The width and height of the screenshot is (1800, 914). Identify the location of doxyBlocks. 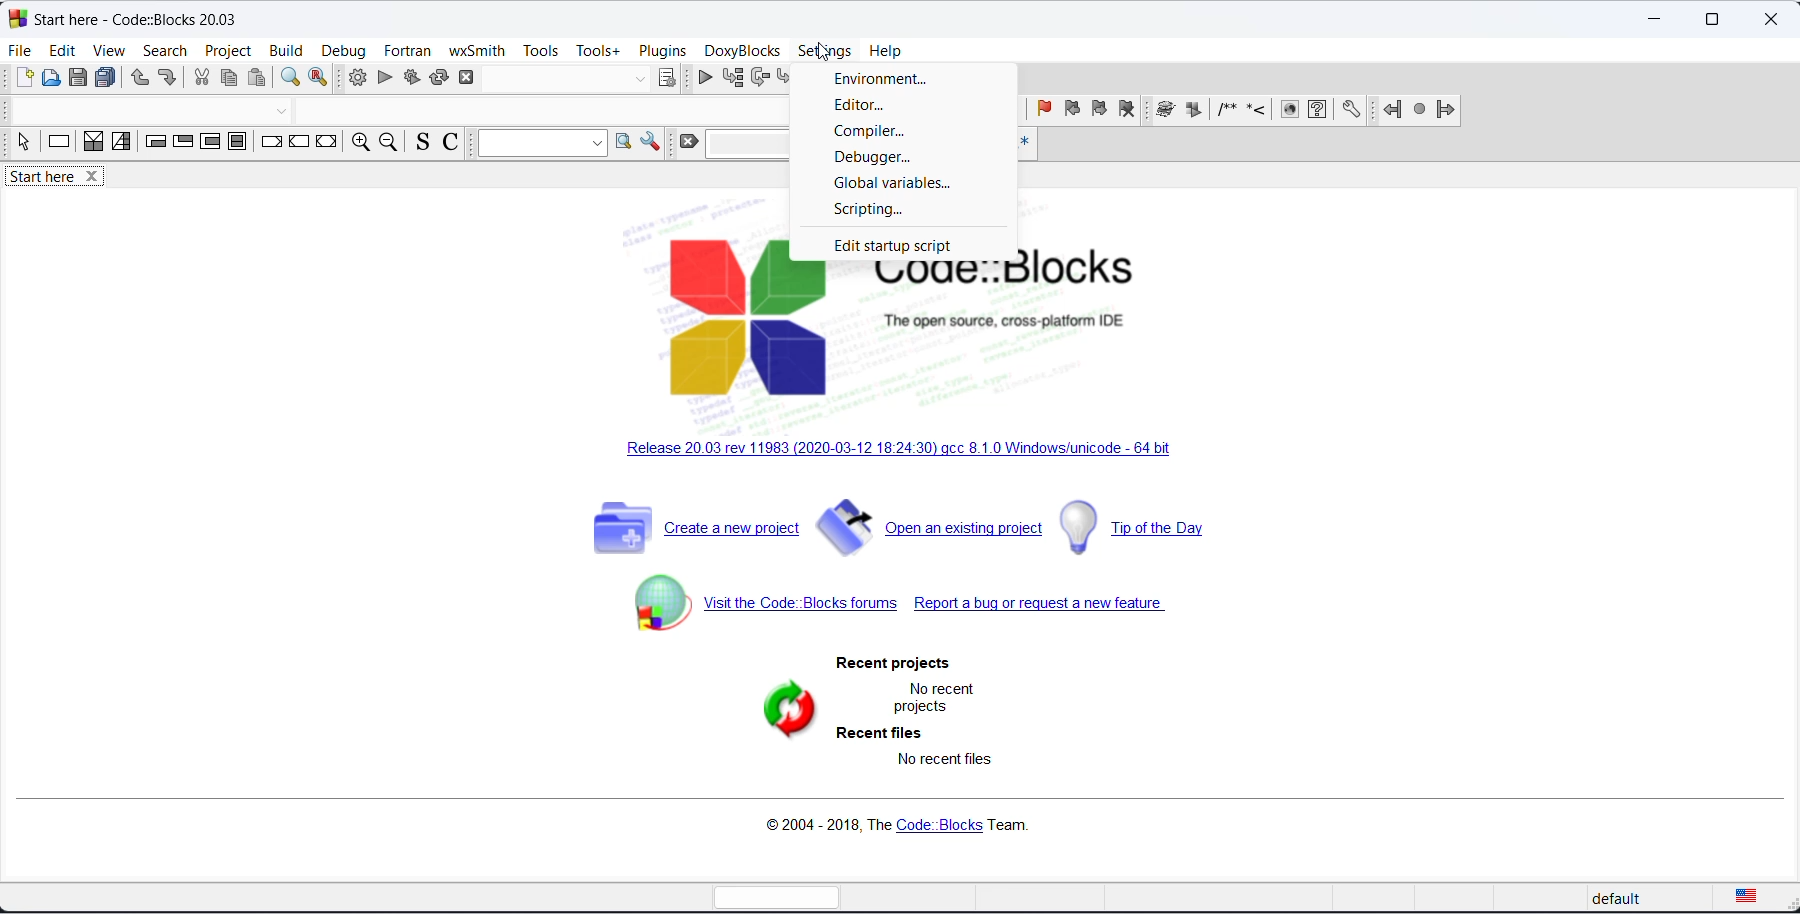
(742, 52).